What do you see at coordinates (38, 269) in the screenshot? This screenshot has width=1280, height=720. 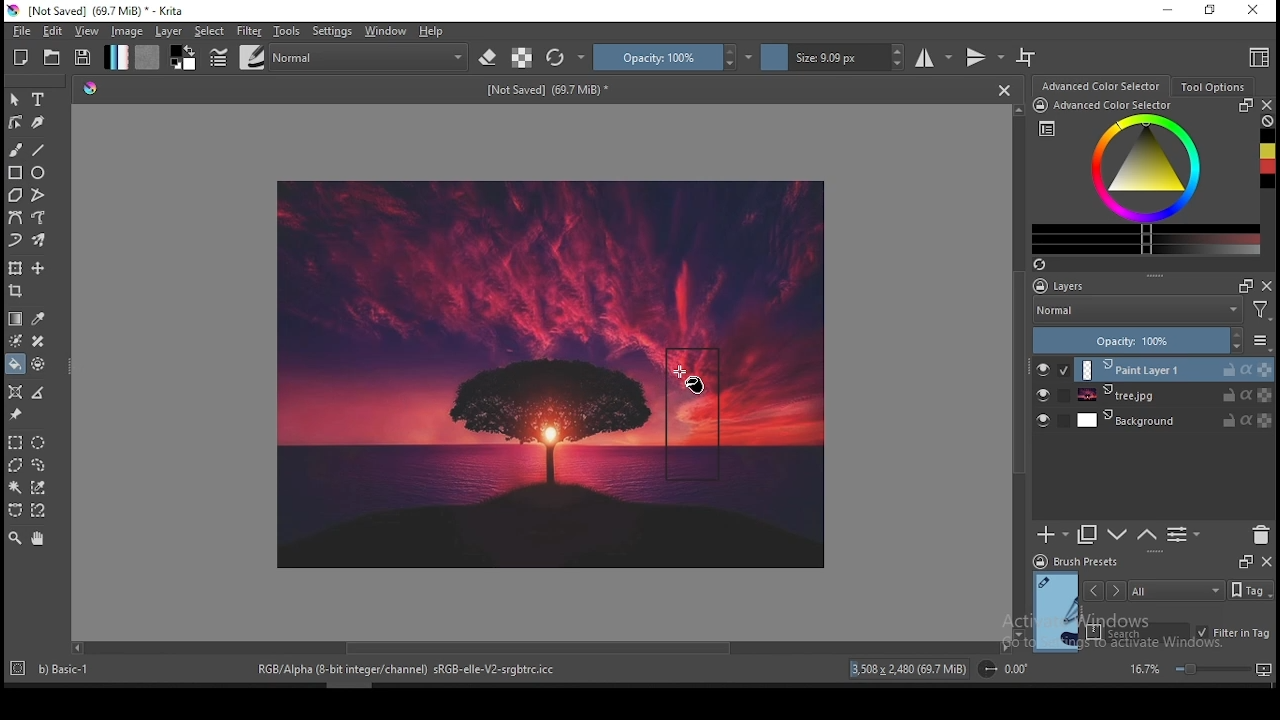 I see `move a layer` at bounding box center [38, 269].